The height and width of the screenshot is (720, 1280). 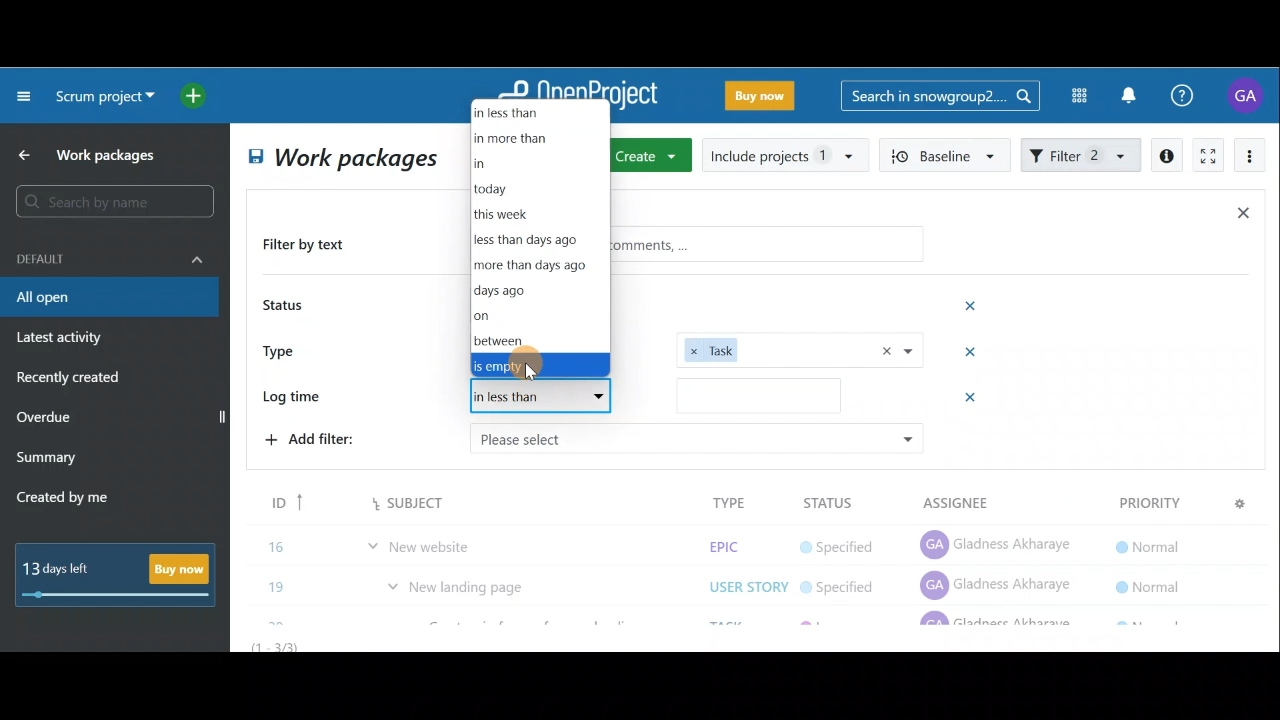 I want to click on Modules, so click(x=1073, y=96).